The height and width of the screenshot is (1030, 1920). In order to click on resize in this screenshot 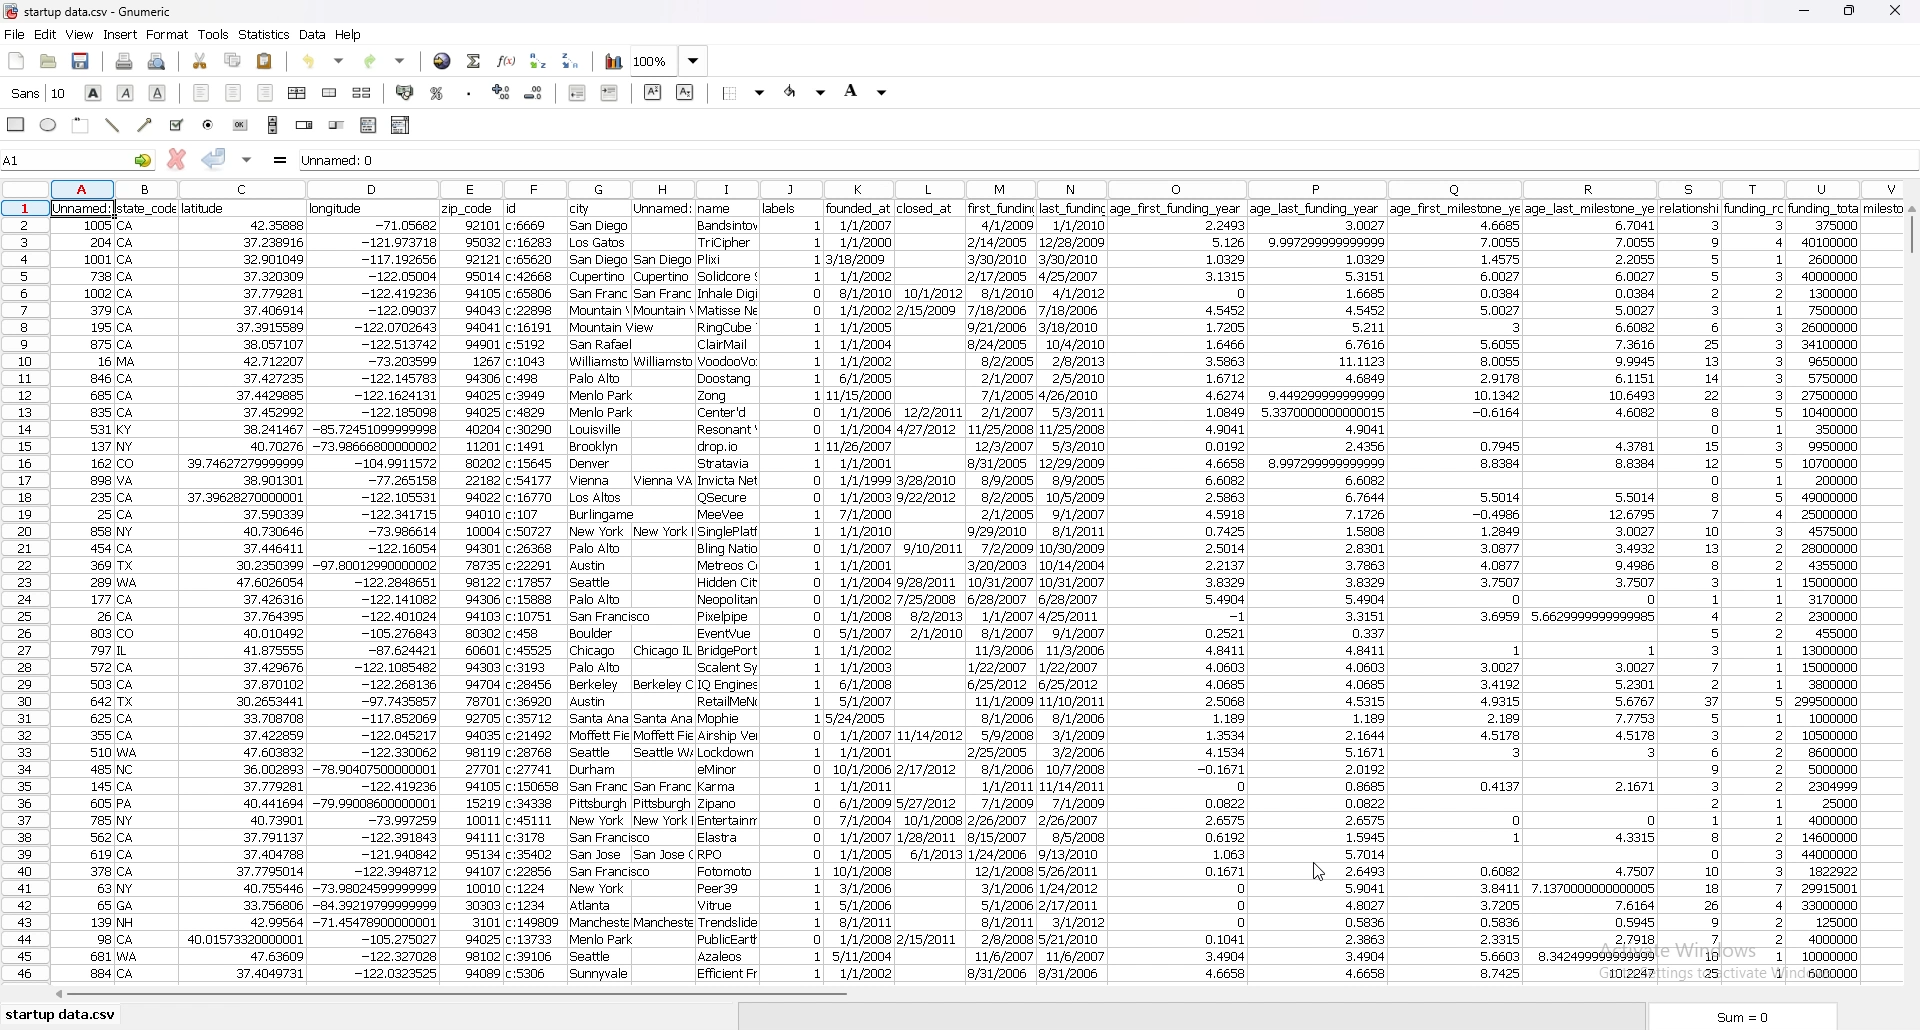, I will do `click(1851, 10)`.